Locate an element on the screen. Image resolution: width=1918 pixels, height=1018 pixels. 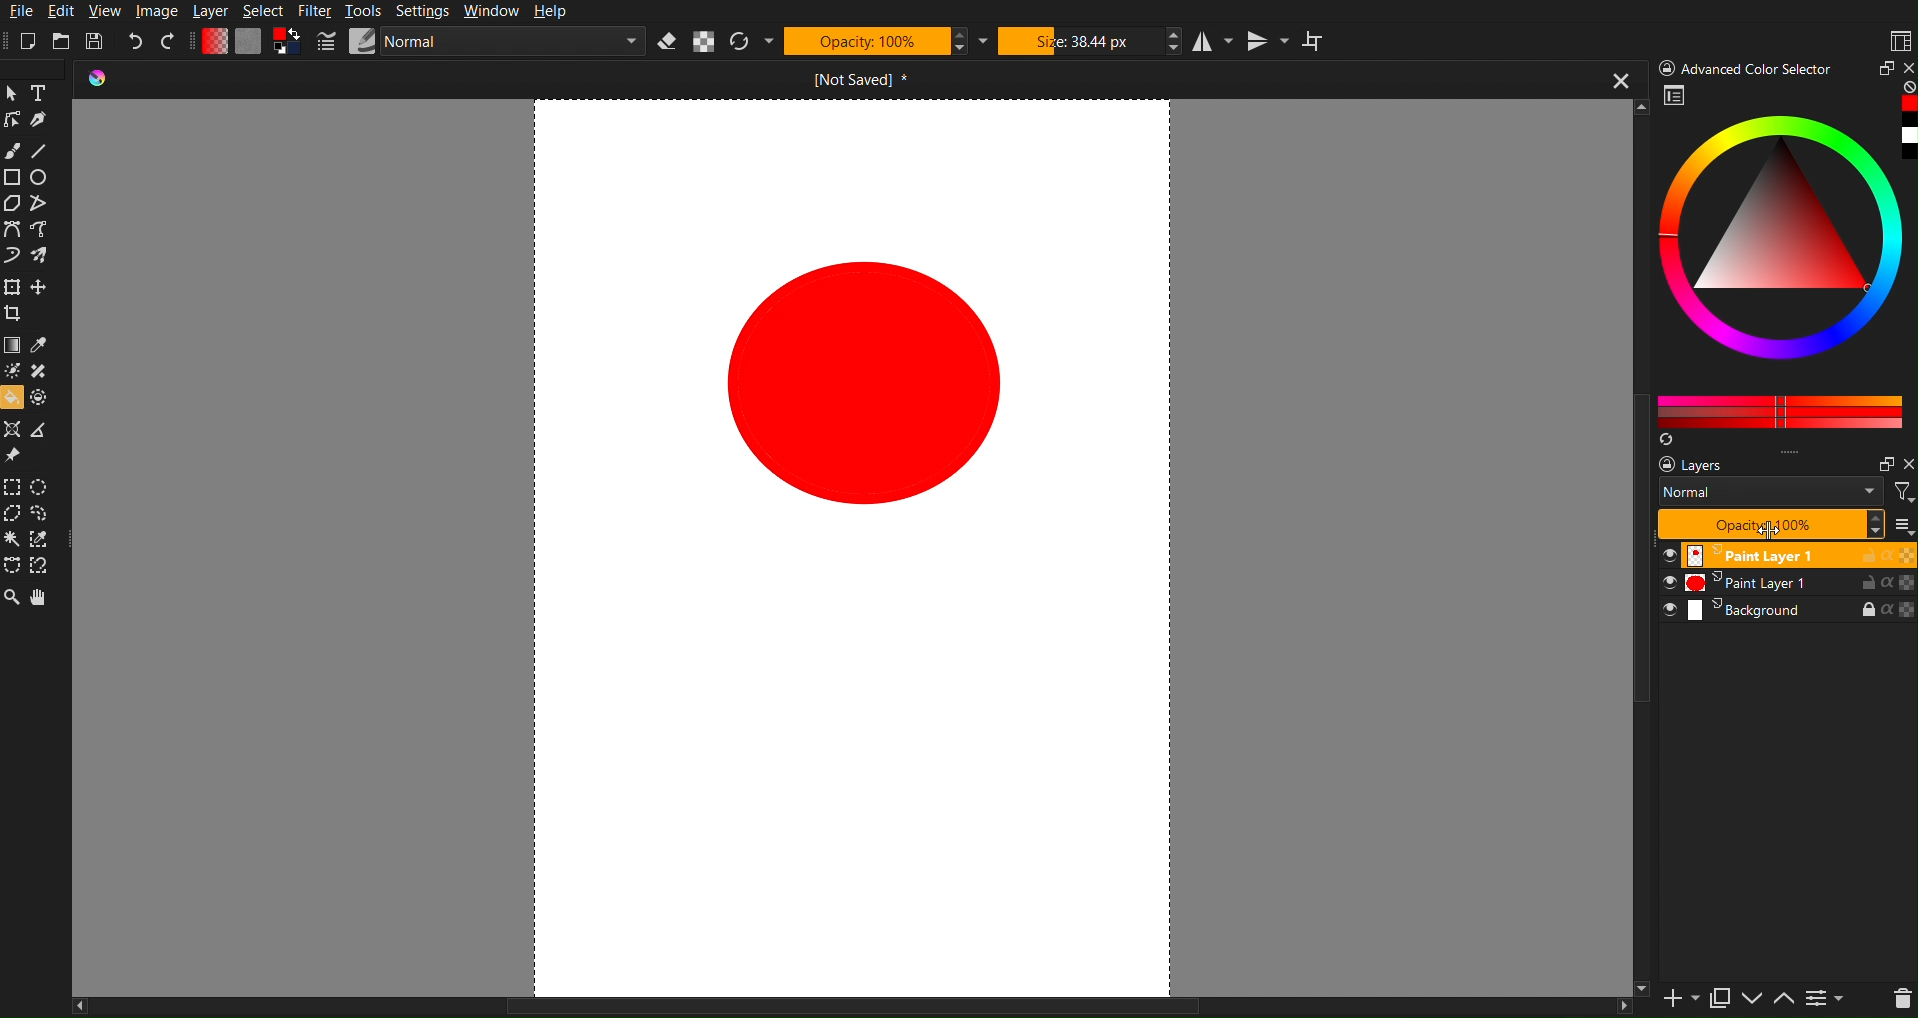
Horizontal Scroll Bar is located at coordinates (840, 1009).